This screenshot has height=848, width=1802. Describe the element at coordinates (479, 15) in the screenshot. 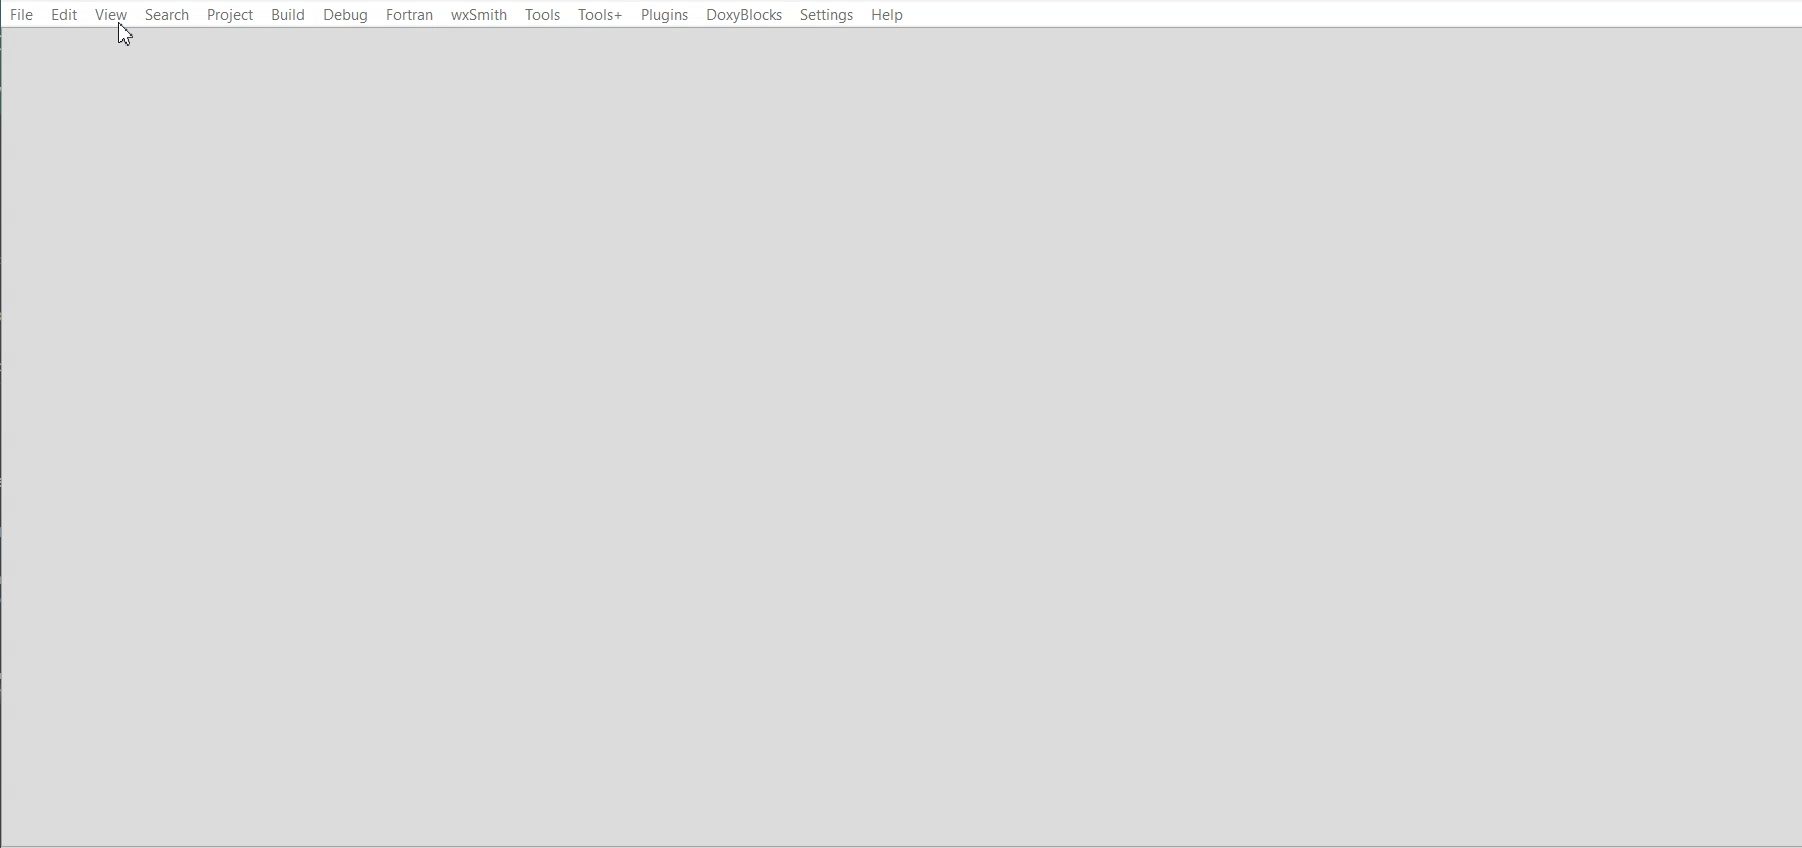

I see `wxSmith` at that location.